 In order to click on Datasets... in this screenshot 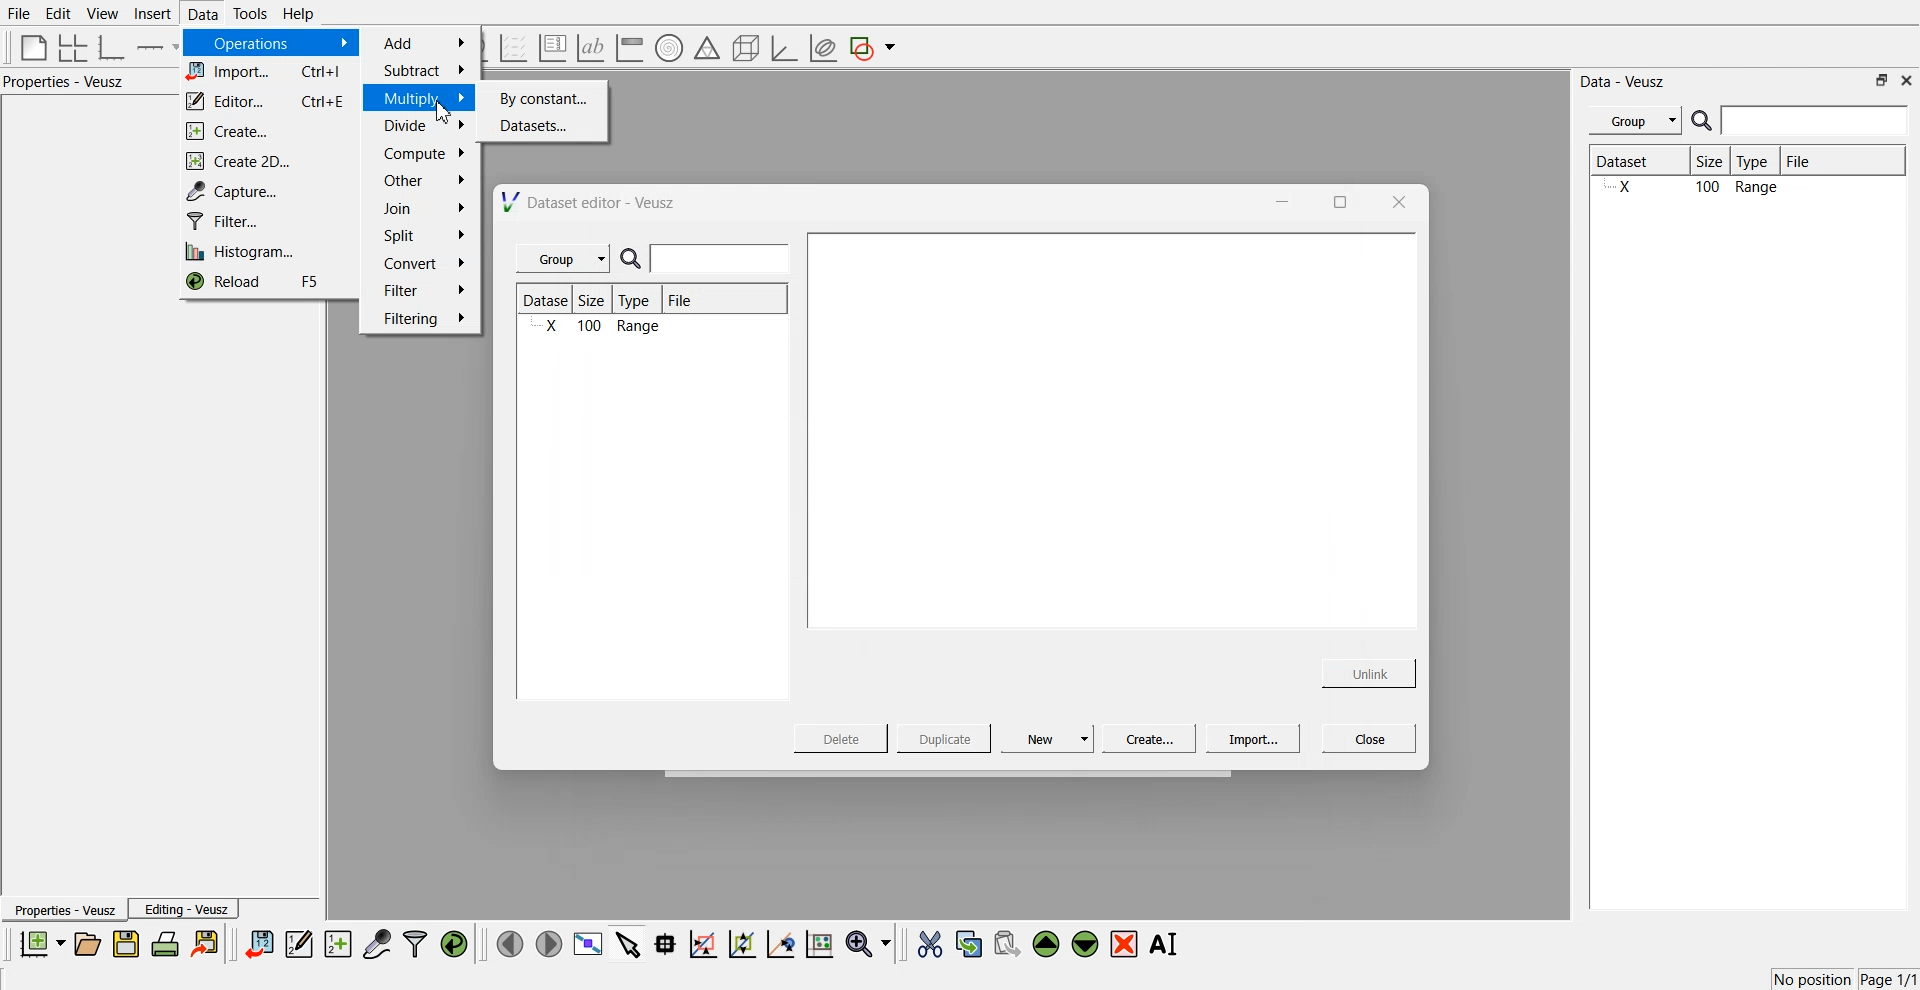, I will do `click(548, 127)`.